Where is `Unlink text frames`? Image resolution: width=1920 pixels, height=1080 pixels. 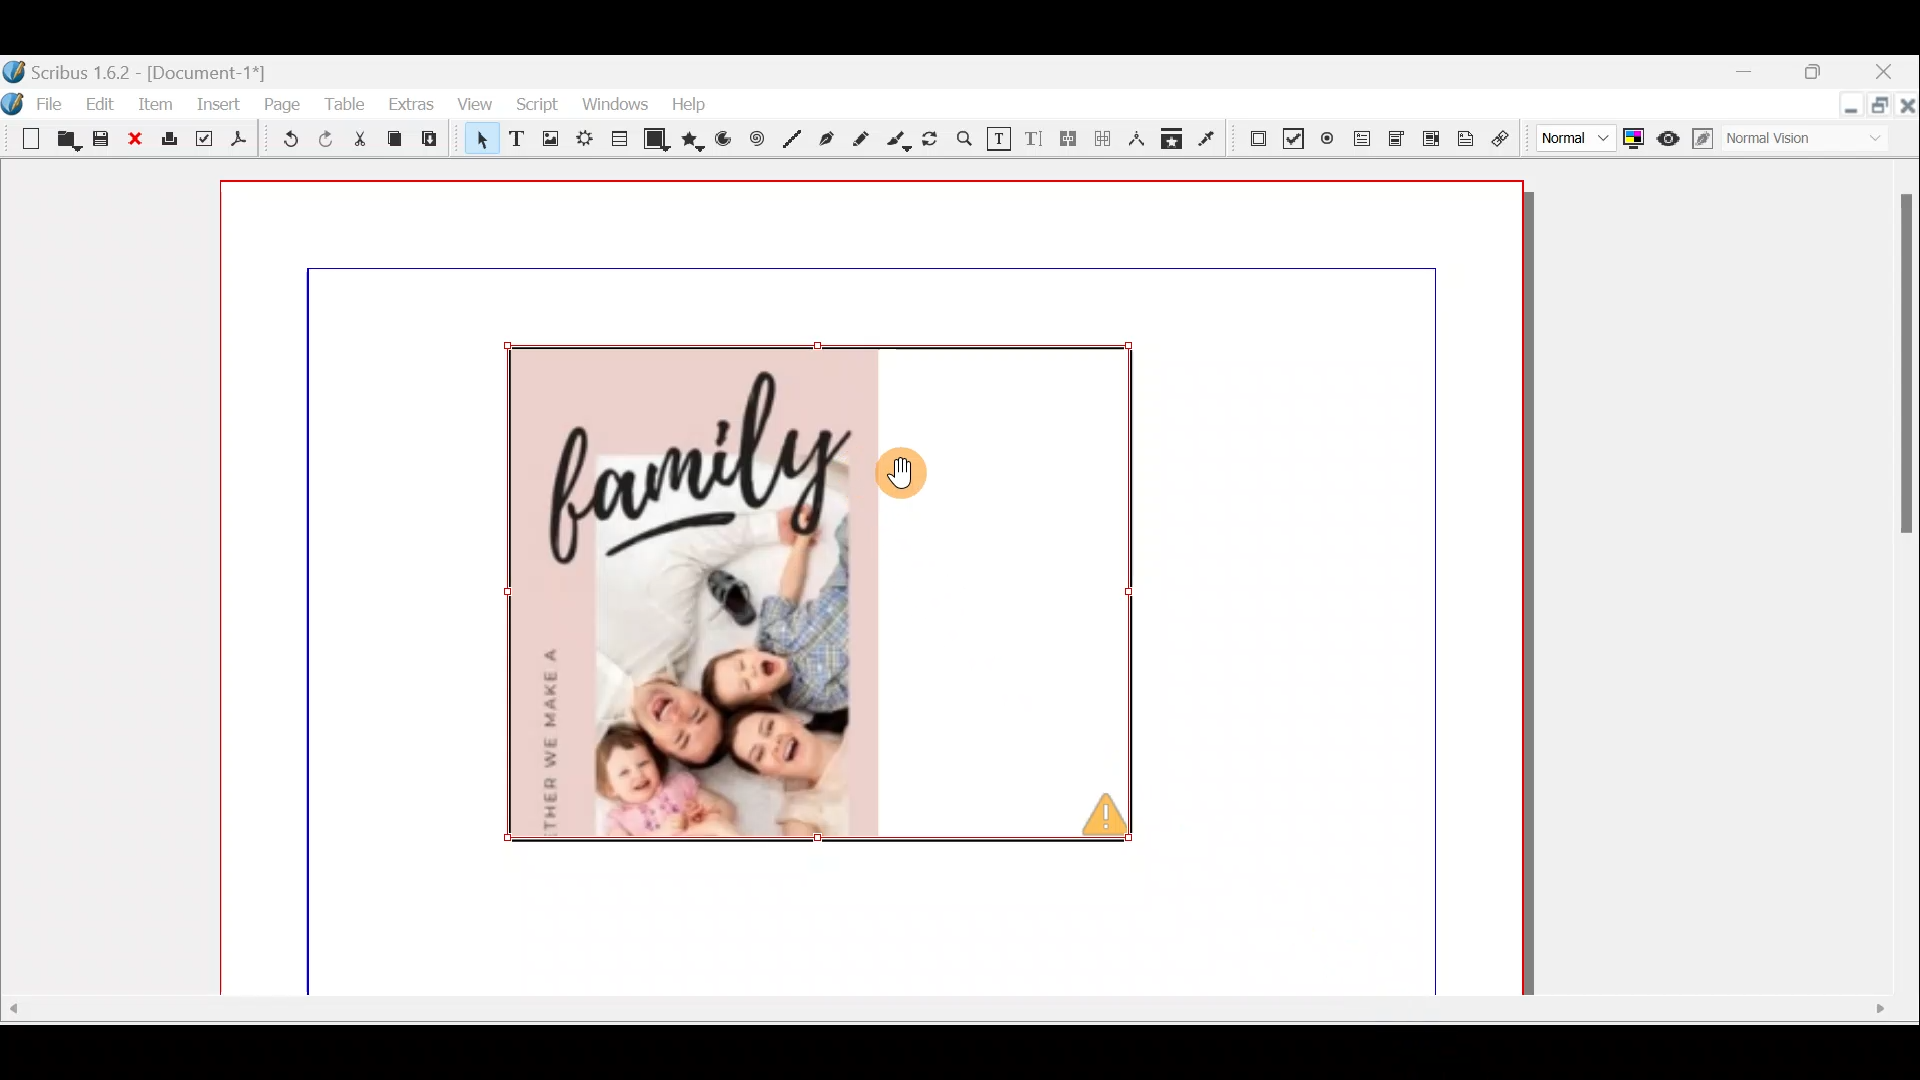
Unlink text frames is located at coordinates (1107, 137).